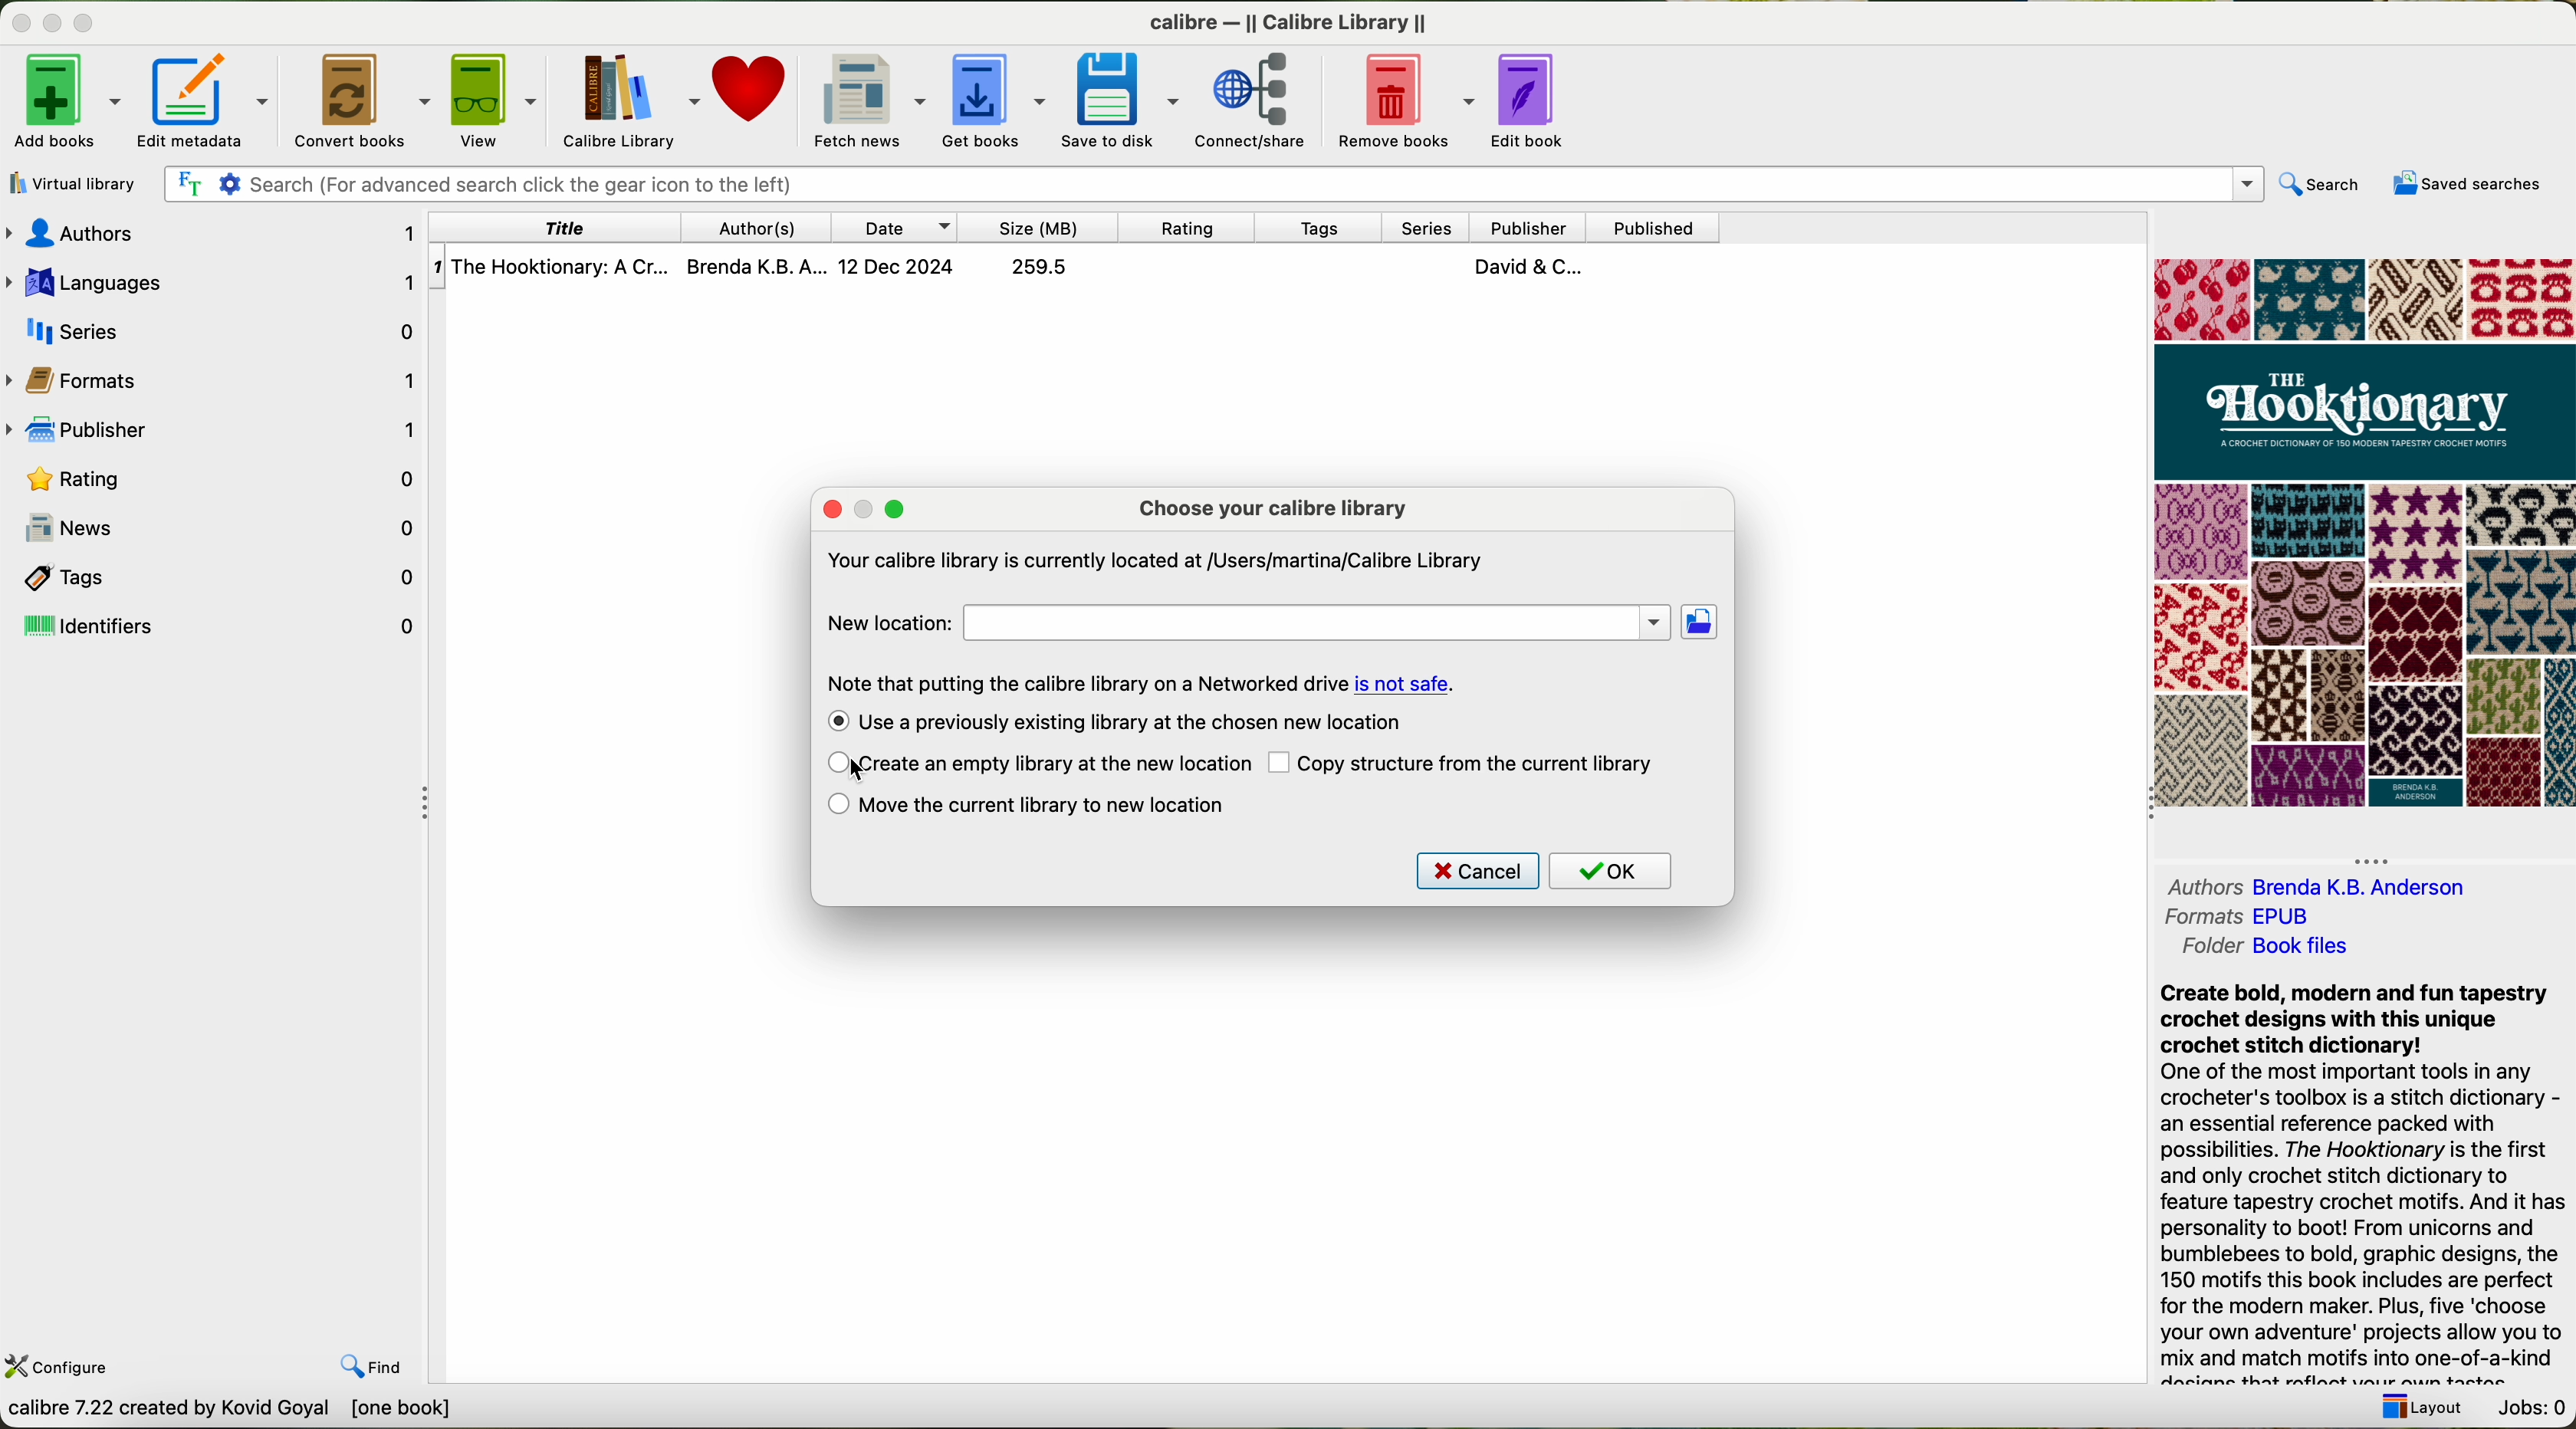  I want to click on new location, so click(1246, 620).